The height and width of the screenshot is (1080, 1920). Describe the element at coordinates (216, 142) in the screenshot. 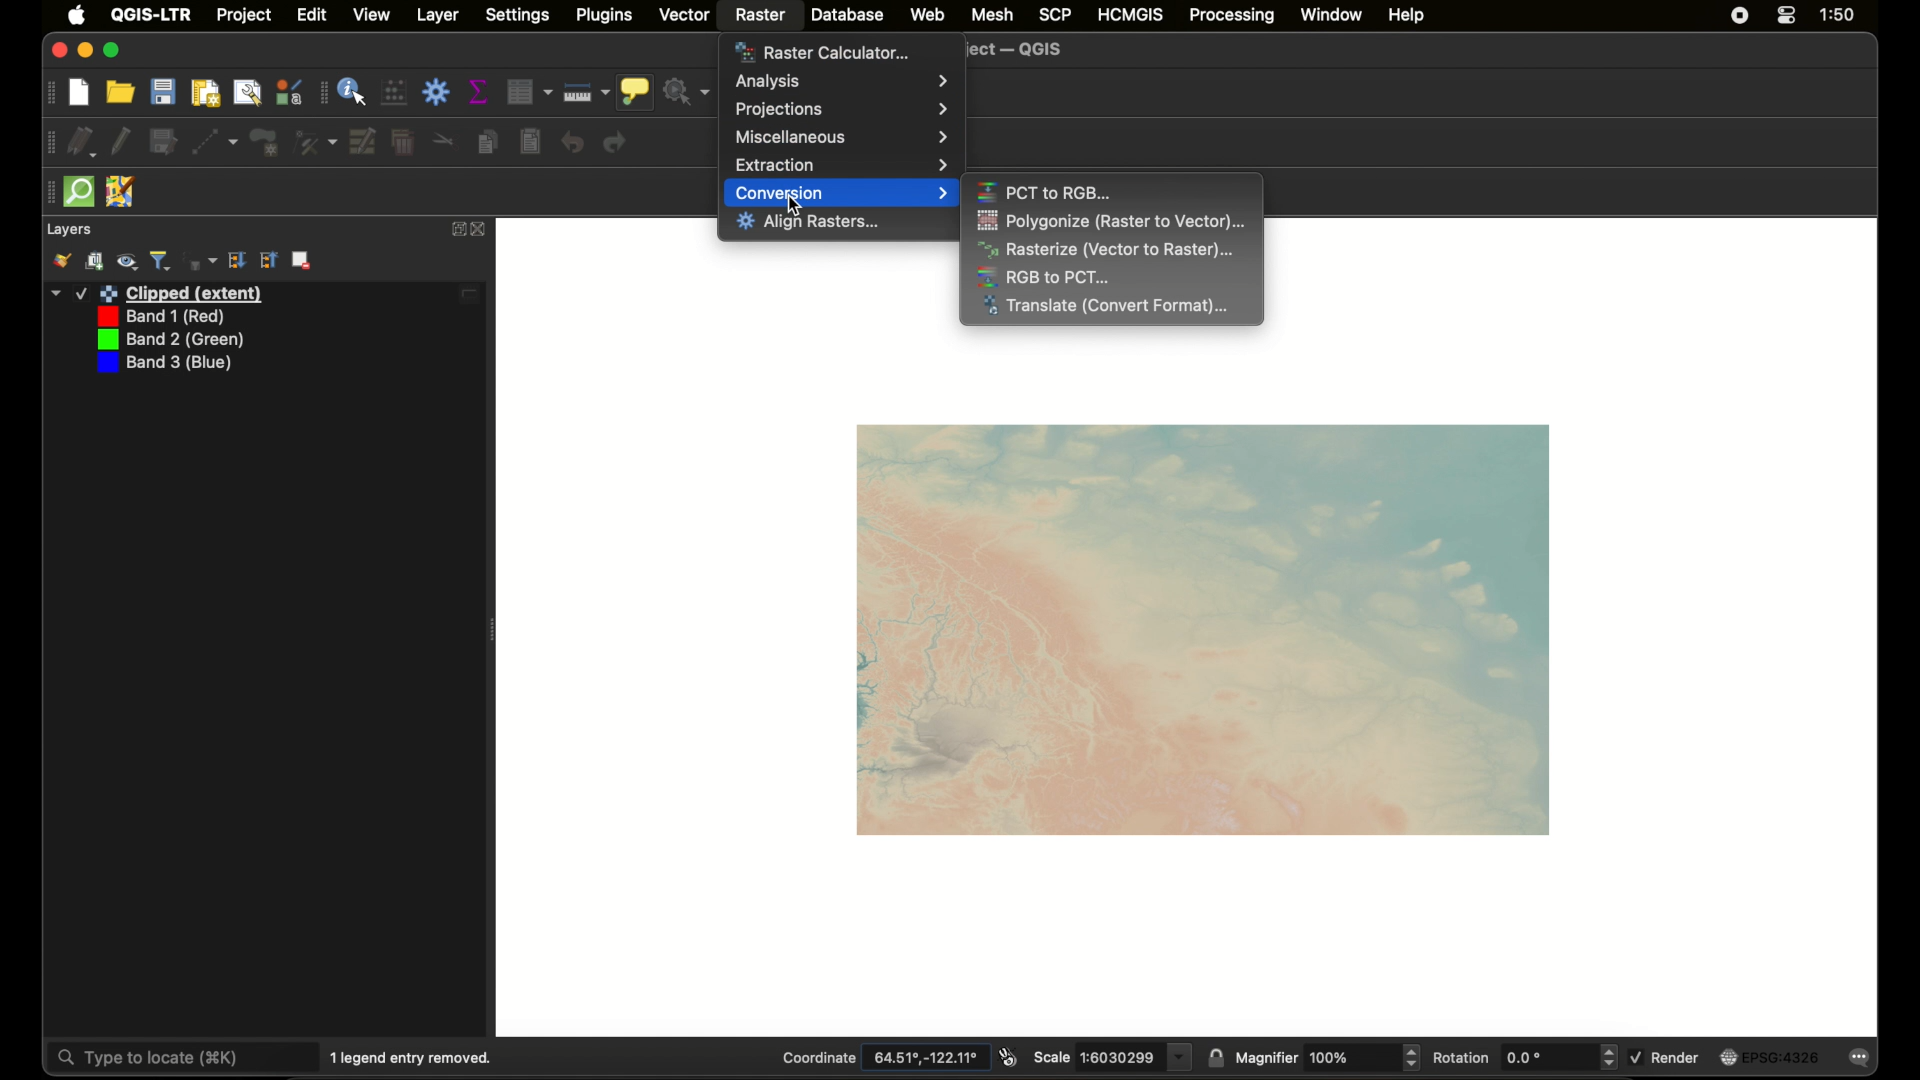

I see `digitize with segment` at that location.